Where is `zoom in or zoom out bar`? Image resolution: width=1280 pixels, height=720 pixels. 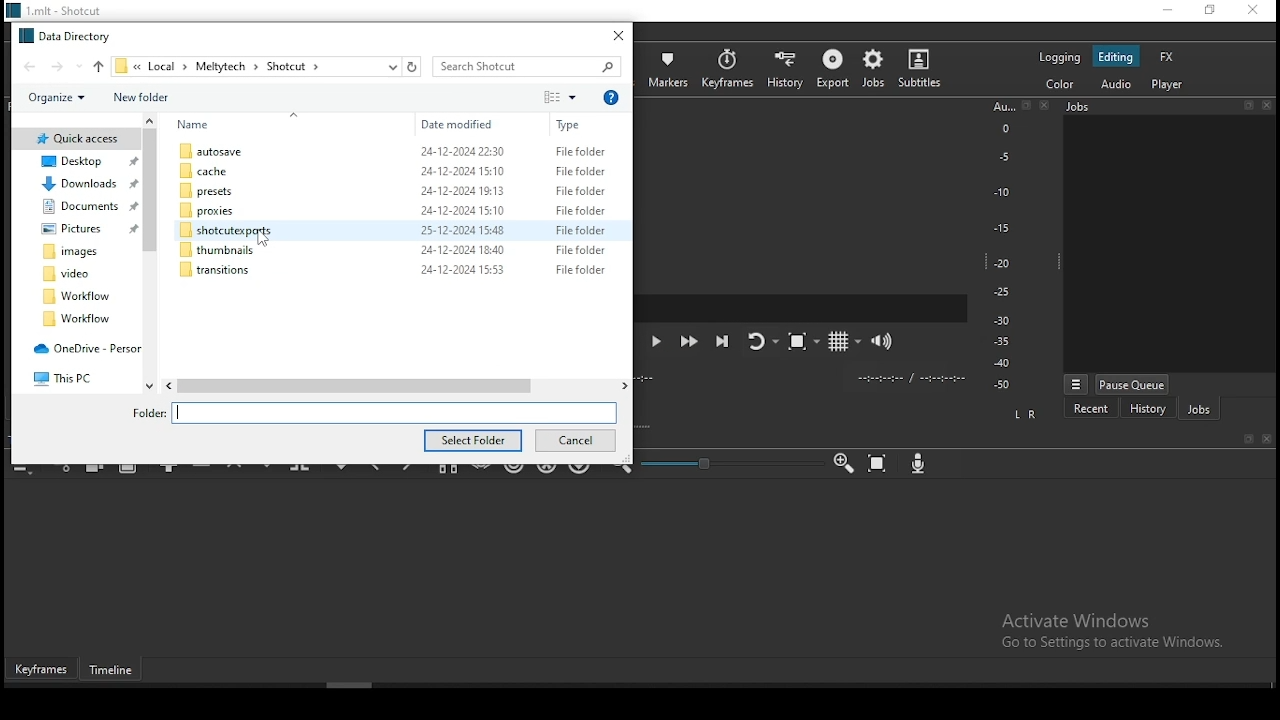 zoom in or zoom out bar is located at coordinates (722, 463).